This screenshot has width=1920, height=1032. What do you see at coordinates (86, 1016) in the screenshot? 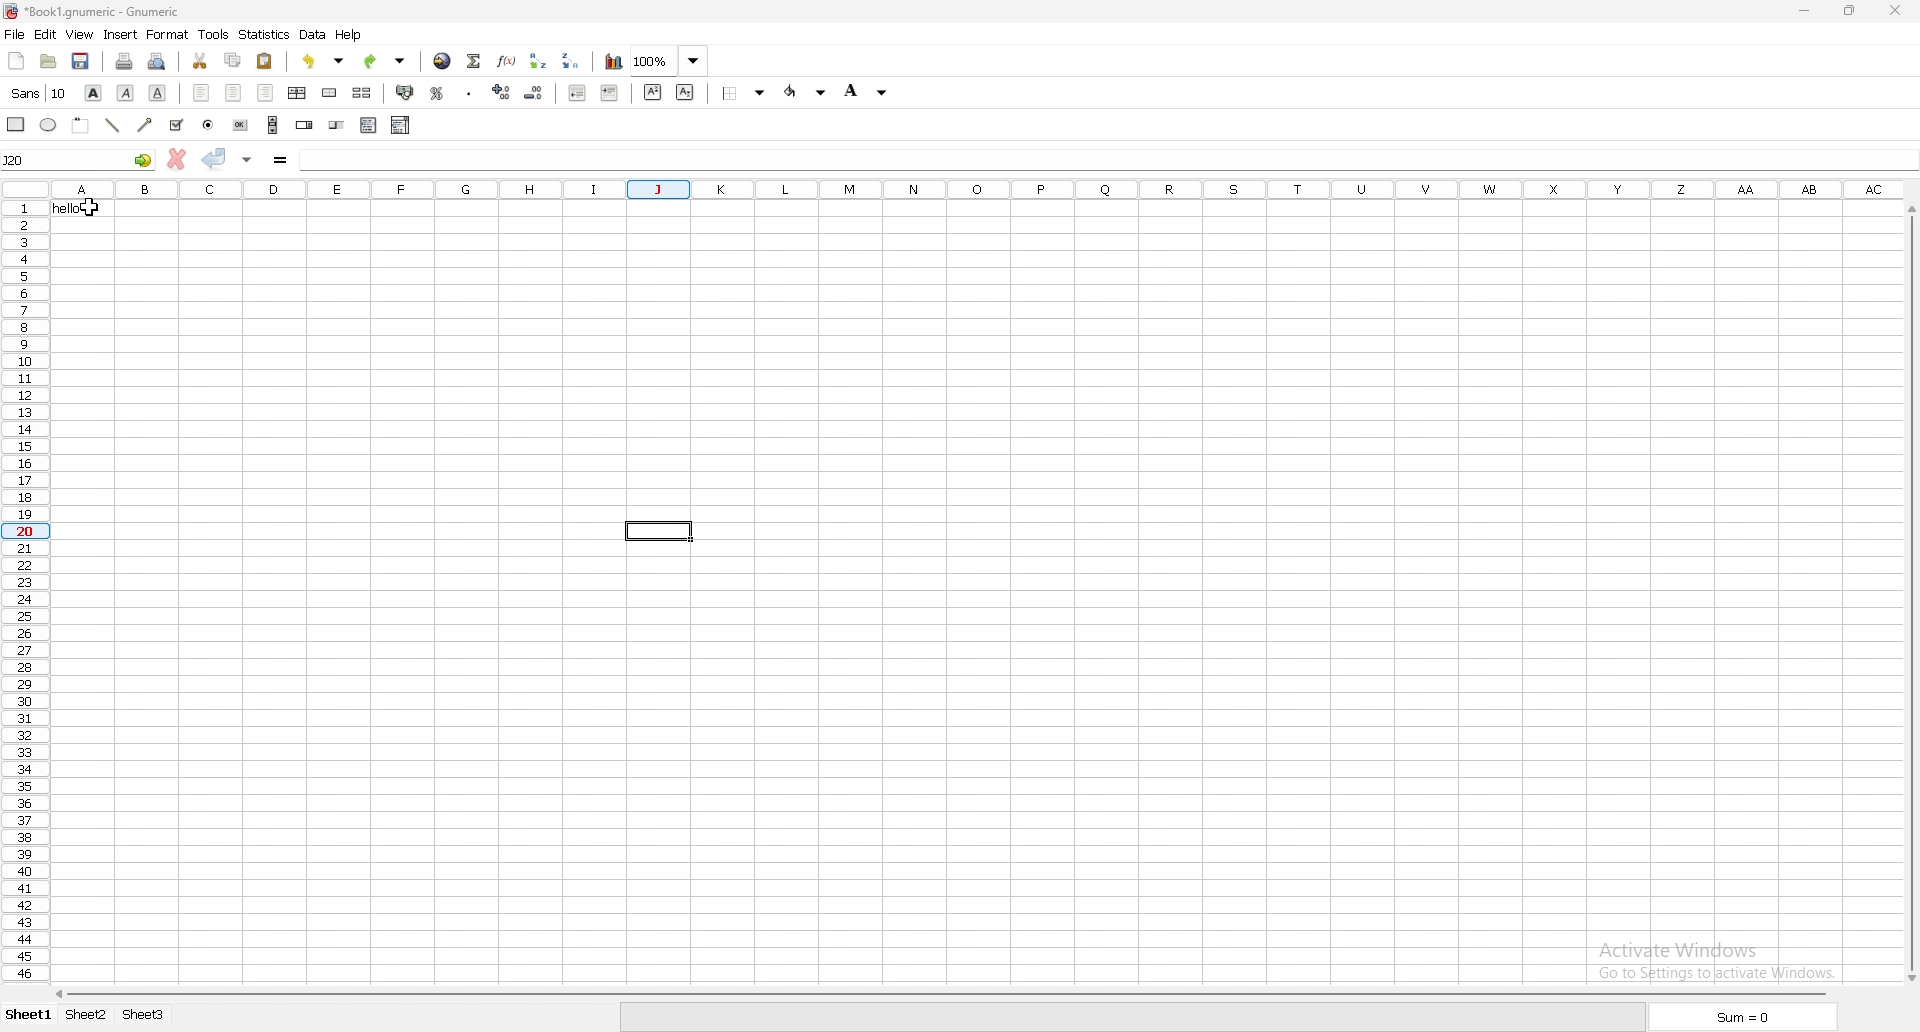
I see `sheet 2` at bounding box center [86, 1016].